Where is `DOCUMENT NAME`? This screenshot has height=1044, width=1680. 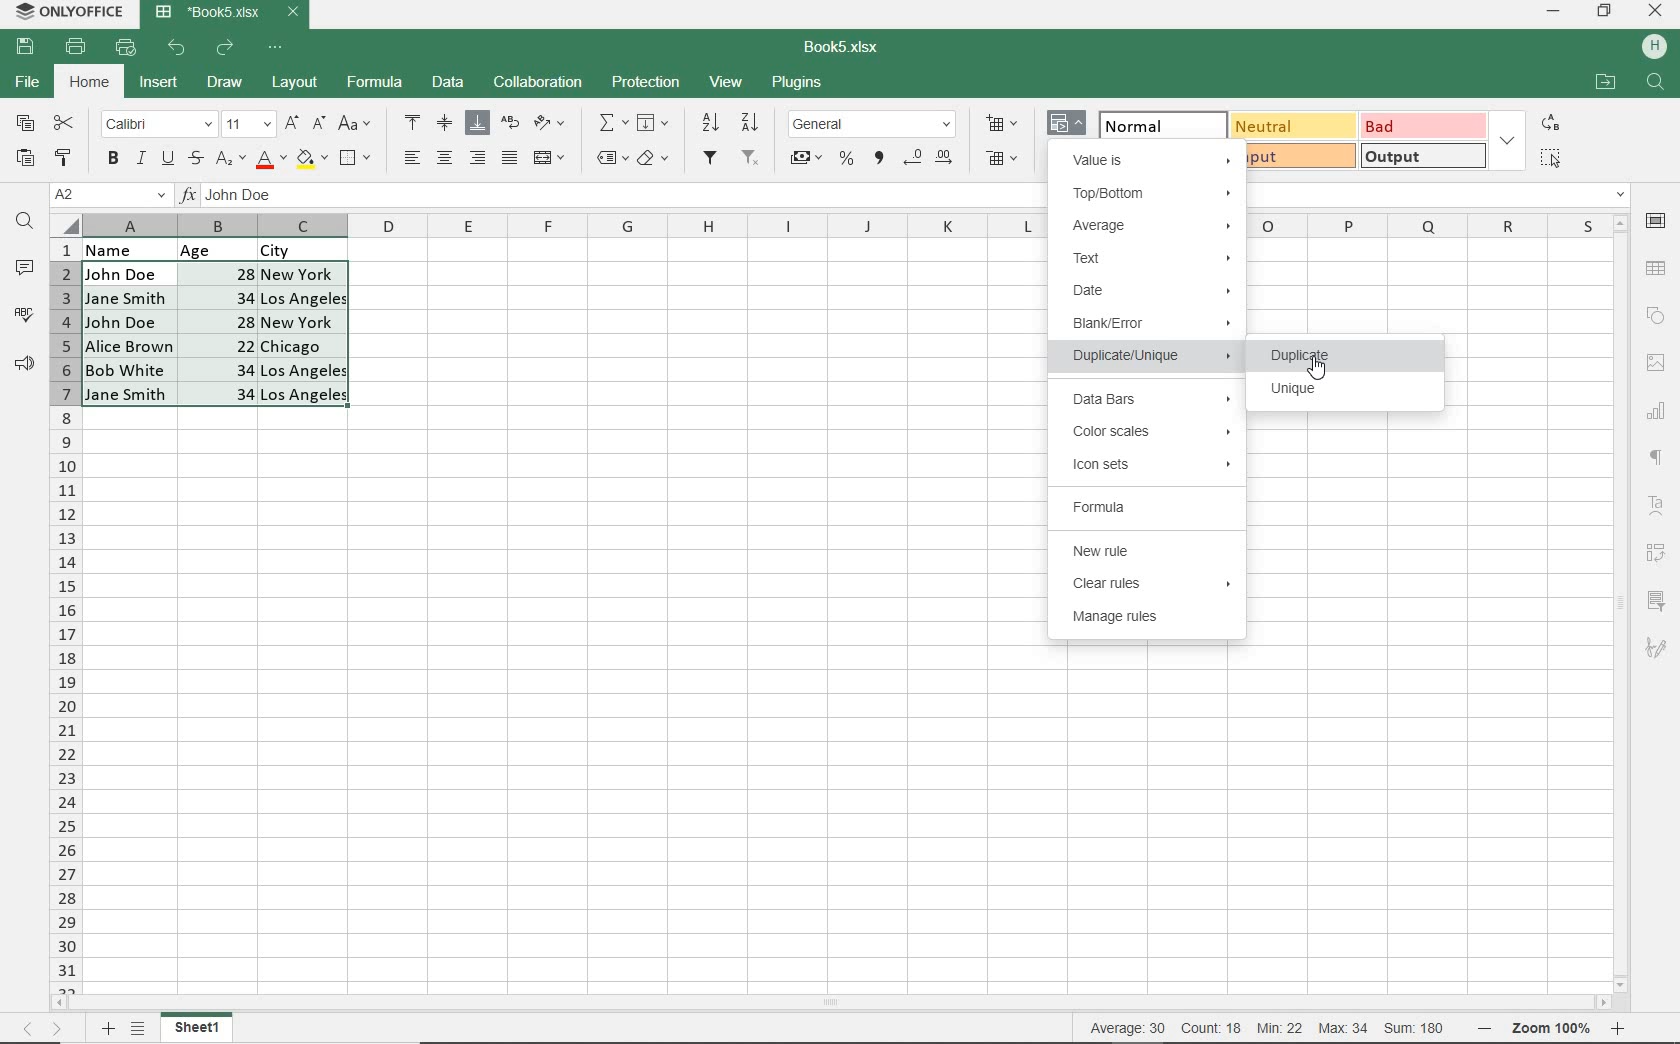
DOCUMENT NAME is located at coordinates (228, 13).